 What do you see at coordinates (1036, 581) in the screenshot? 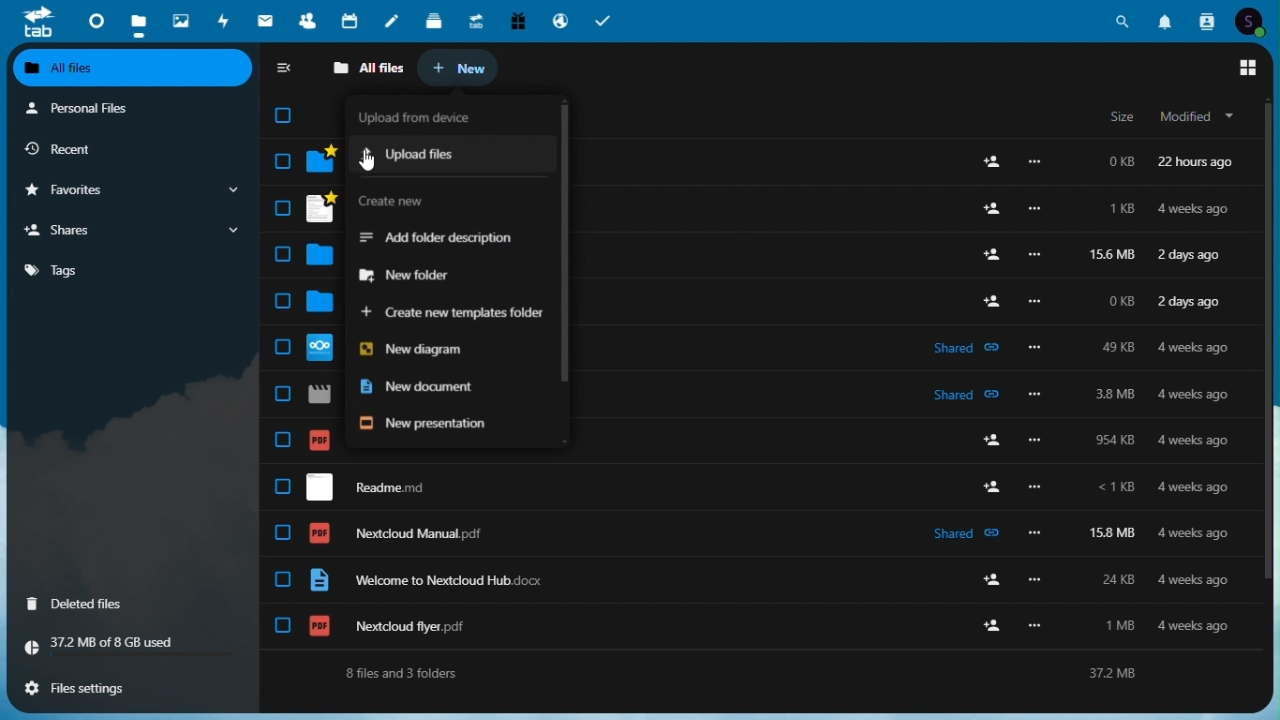
I see `more options` at bounding box center [1036, 581].